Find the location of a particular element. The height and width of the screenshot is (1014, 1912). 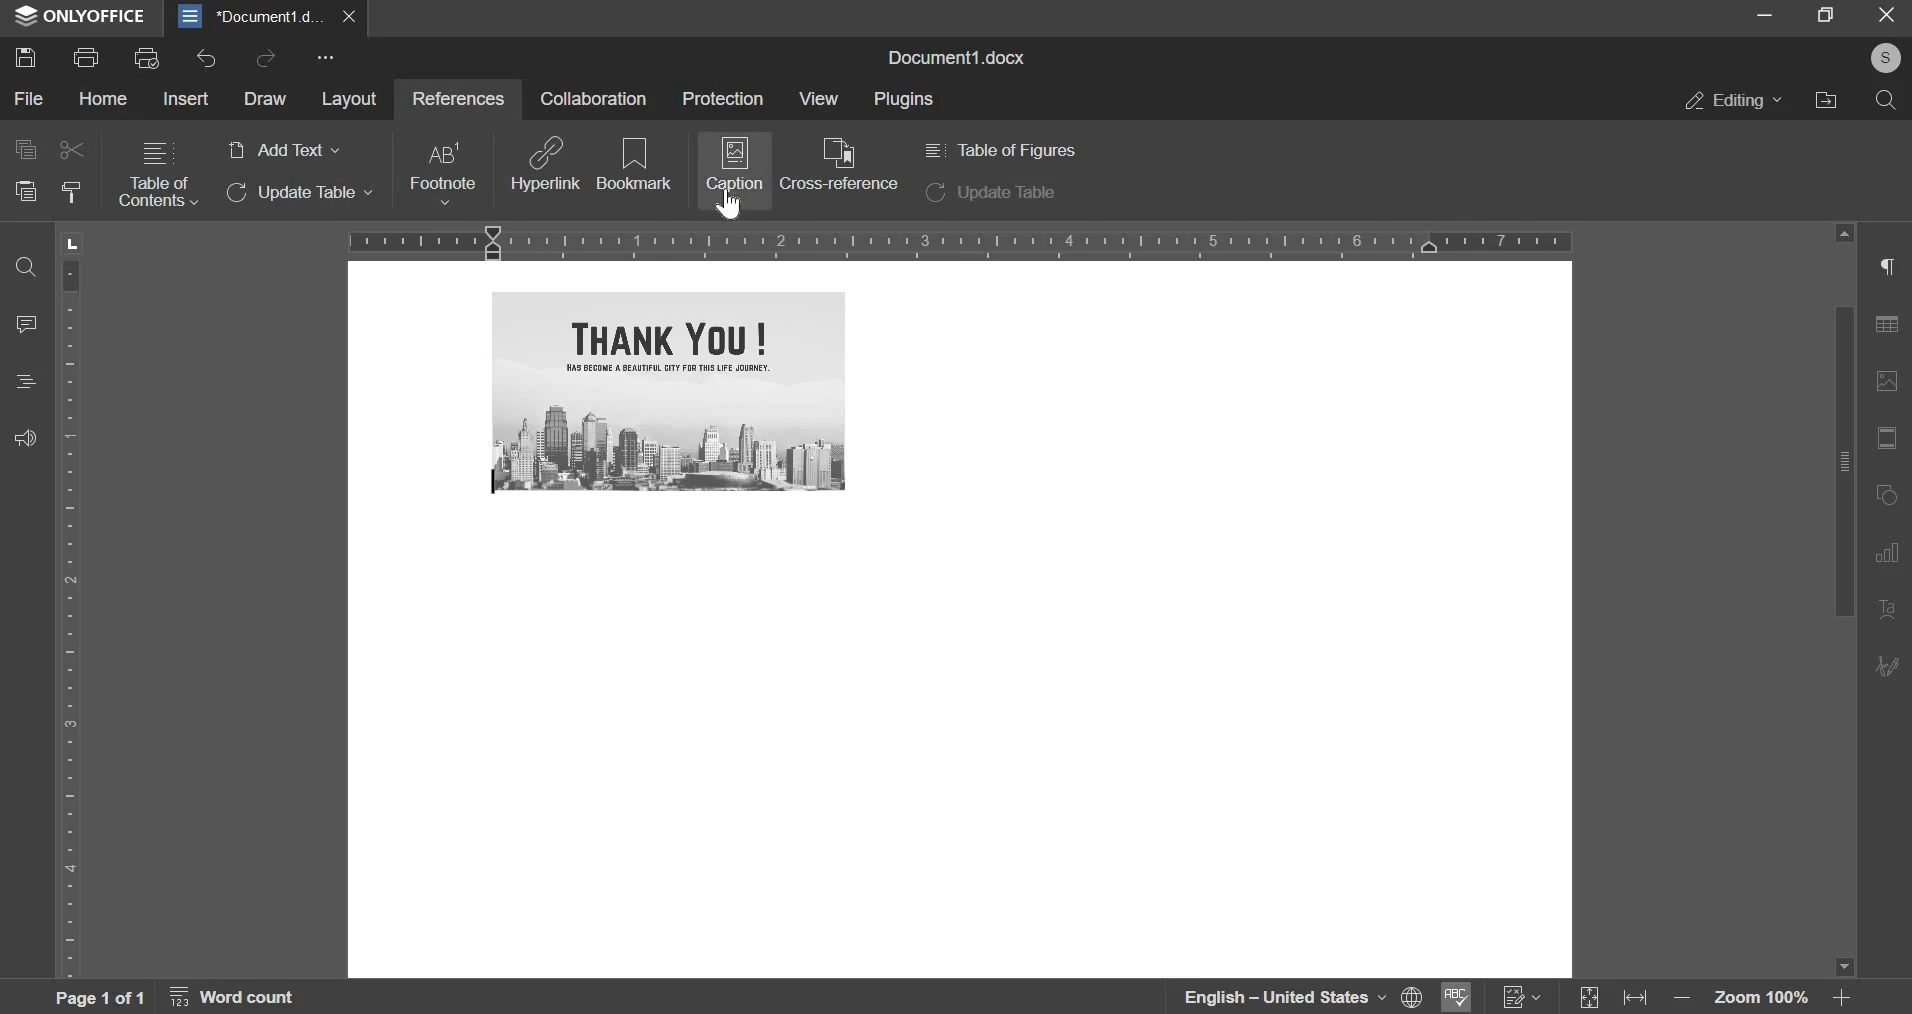

add text is located at coordinates (282, 151).